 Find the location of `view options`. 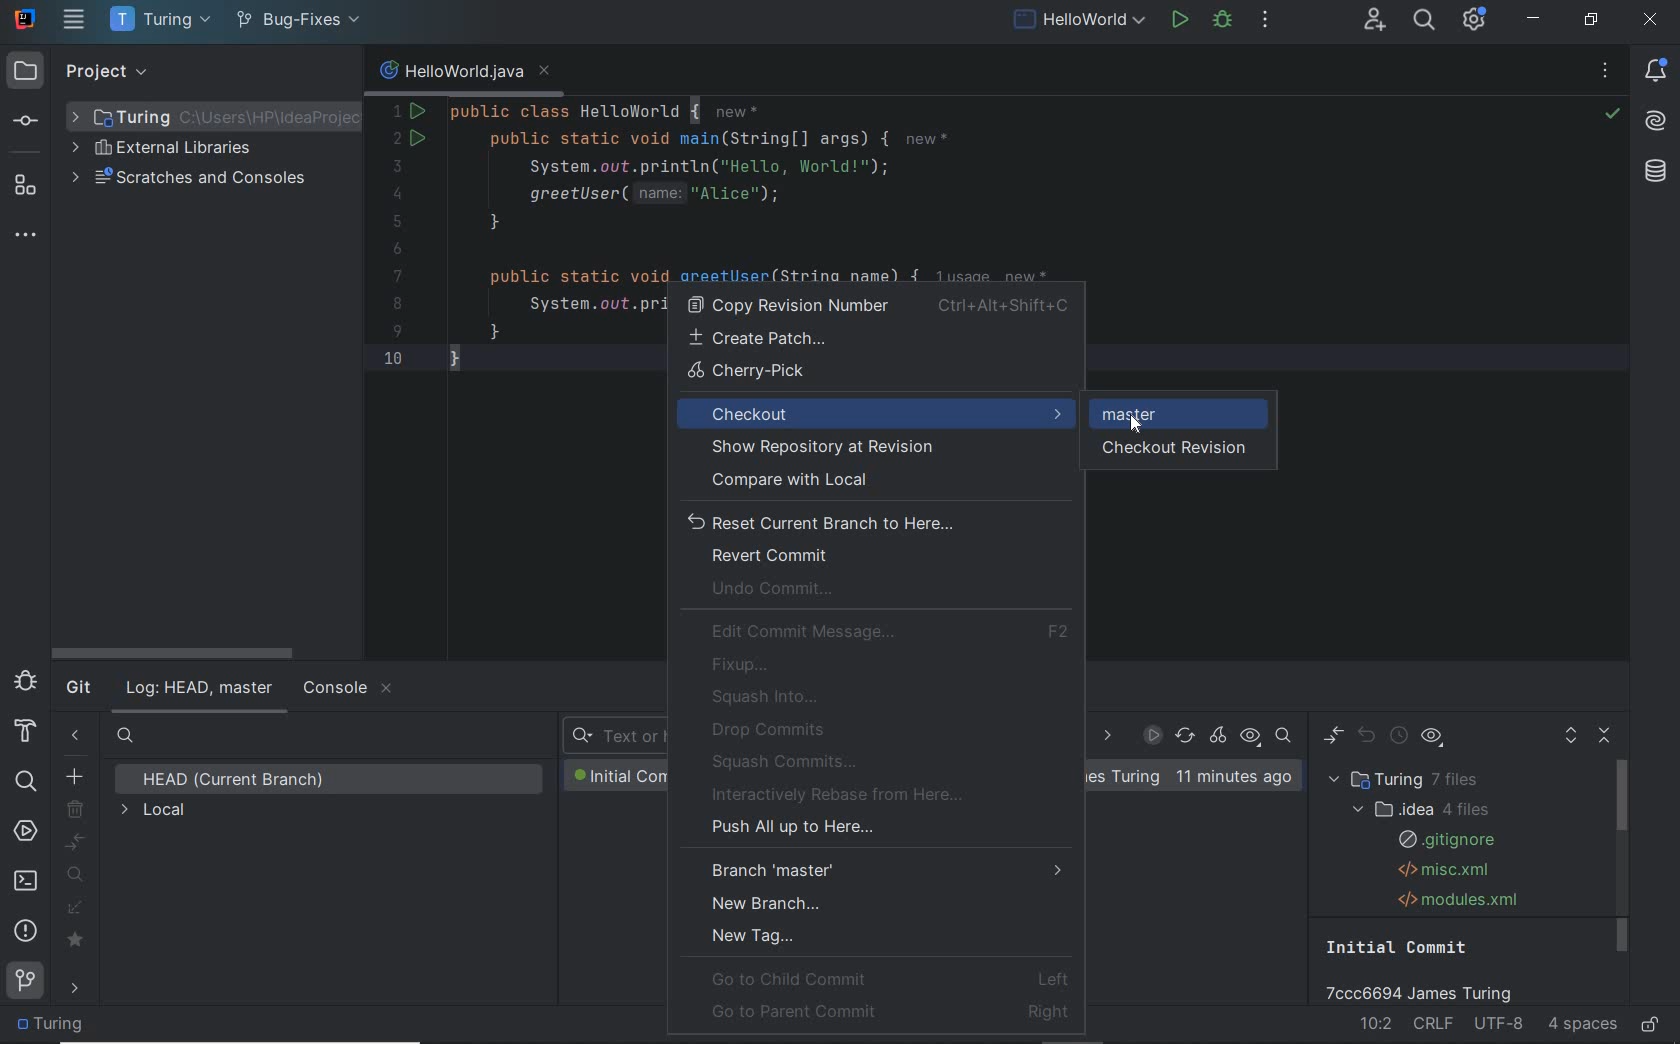

view options is located at coordinates (1250, 737).